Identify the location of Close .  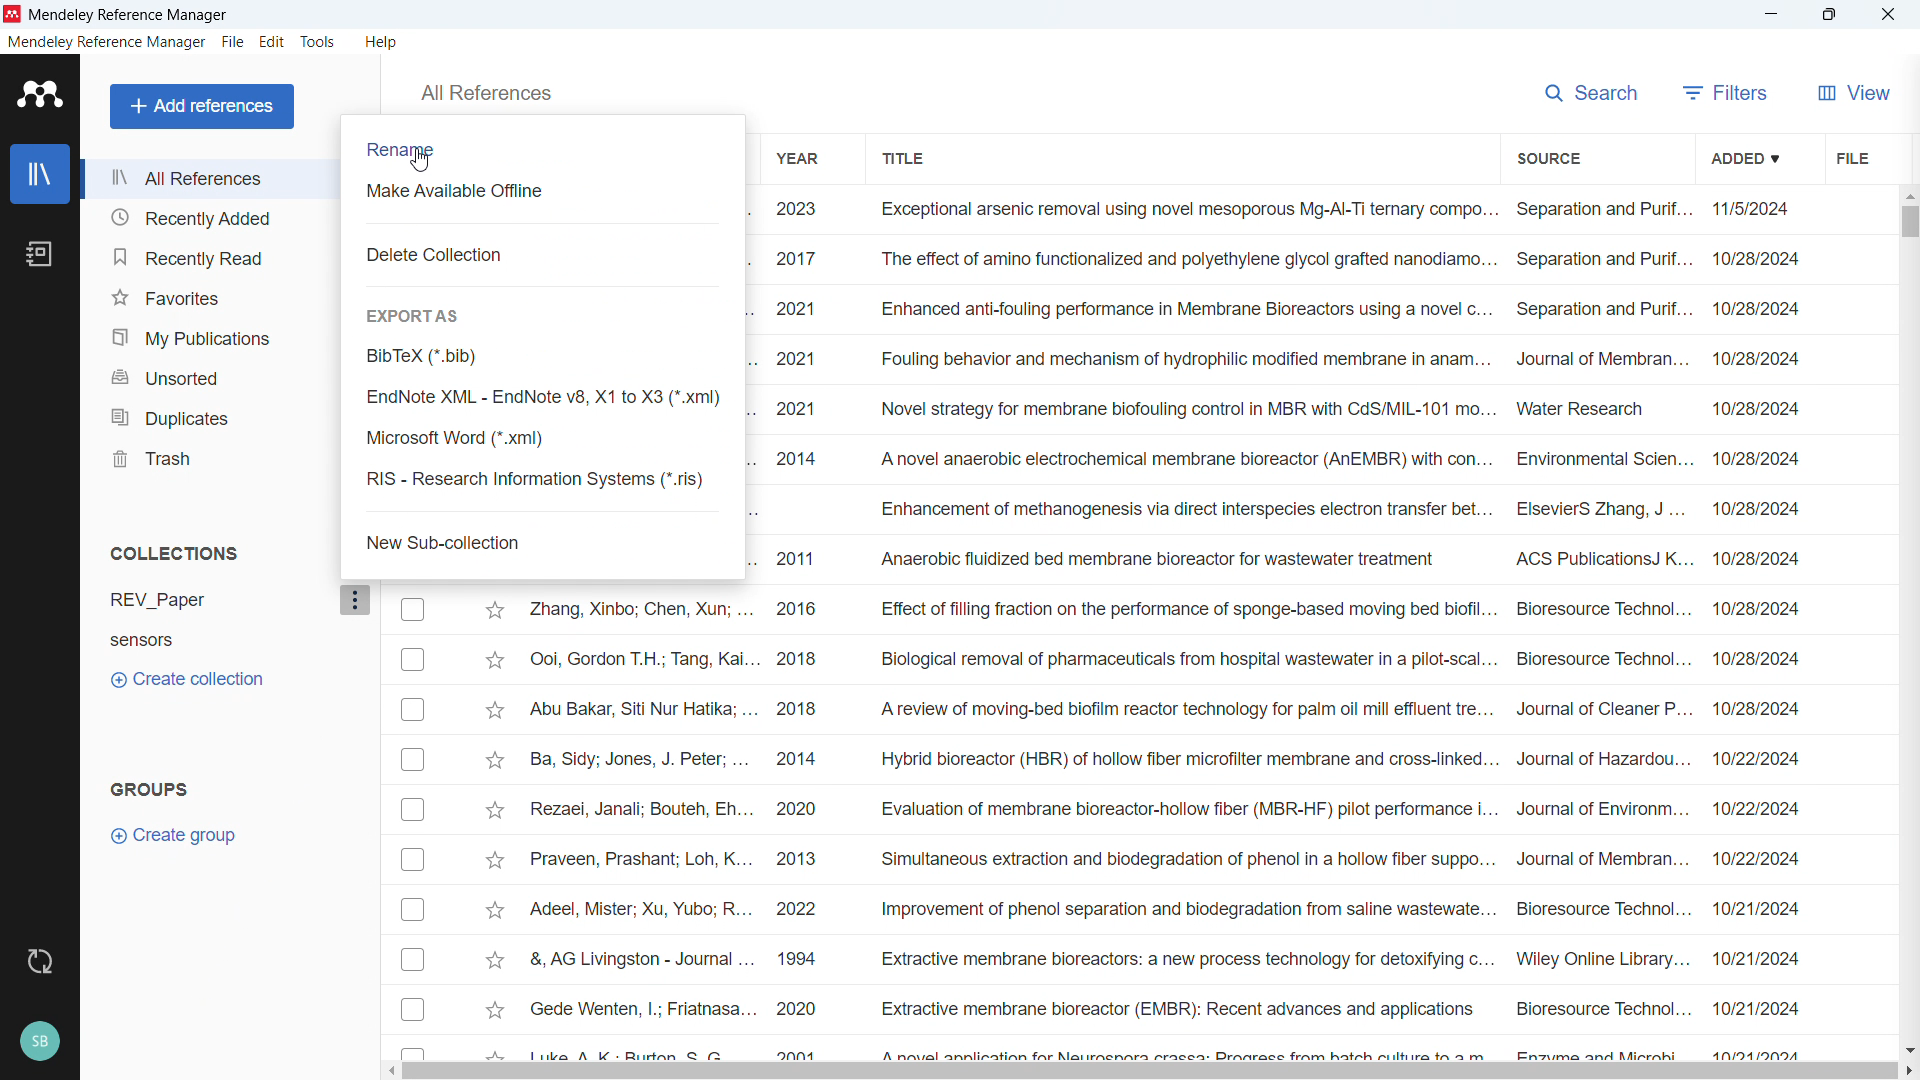
(1889, 14).